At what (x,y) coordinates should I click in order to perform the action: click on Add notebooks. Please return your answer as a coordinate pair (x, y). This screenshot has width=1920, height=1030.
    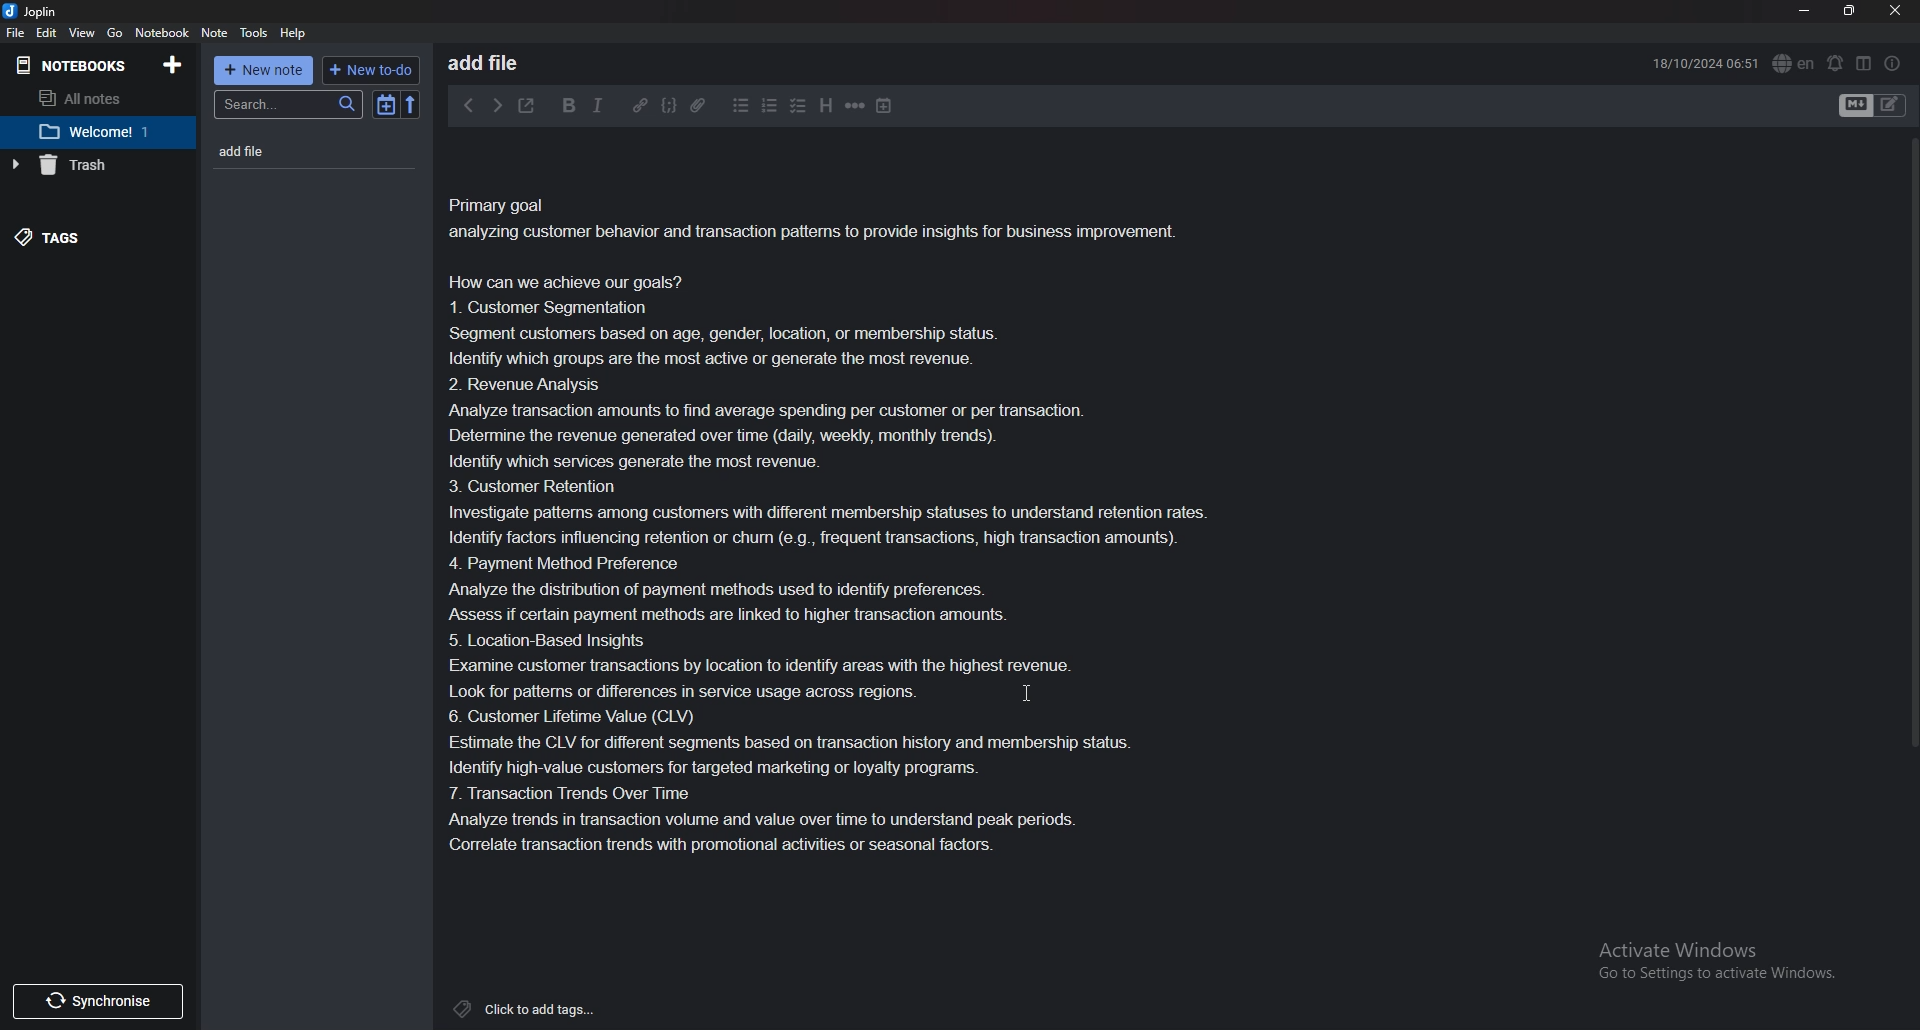
    Looking at the image, I should click on (171, 64).